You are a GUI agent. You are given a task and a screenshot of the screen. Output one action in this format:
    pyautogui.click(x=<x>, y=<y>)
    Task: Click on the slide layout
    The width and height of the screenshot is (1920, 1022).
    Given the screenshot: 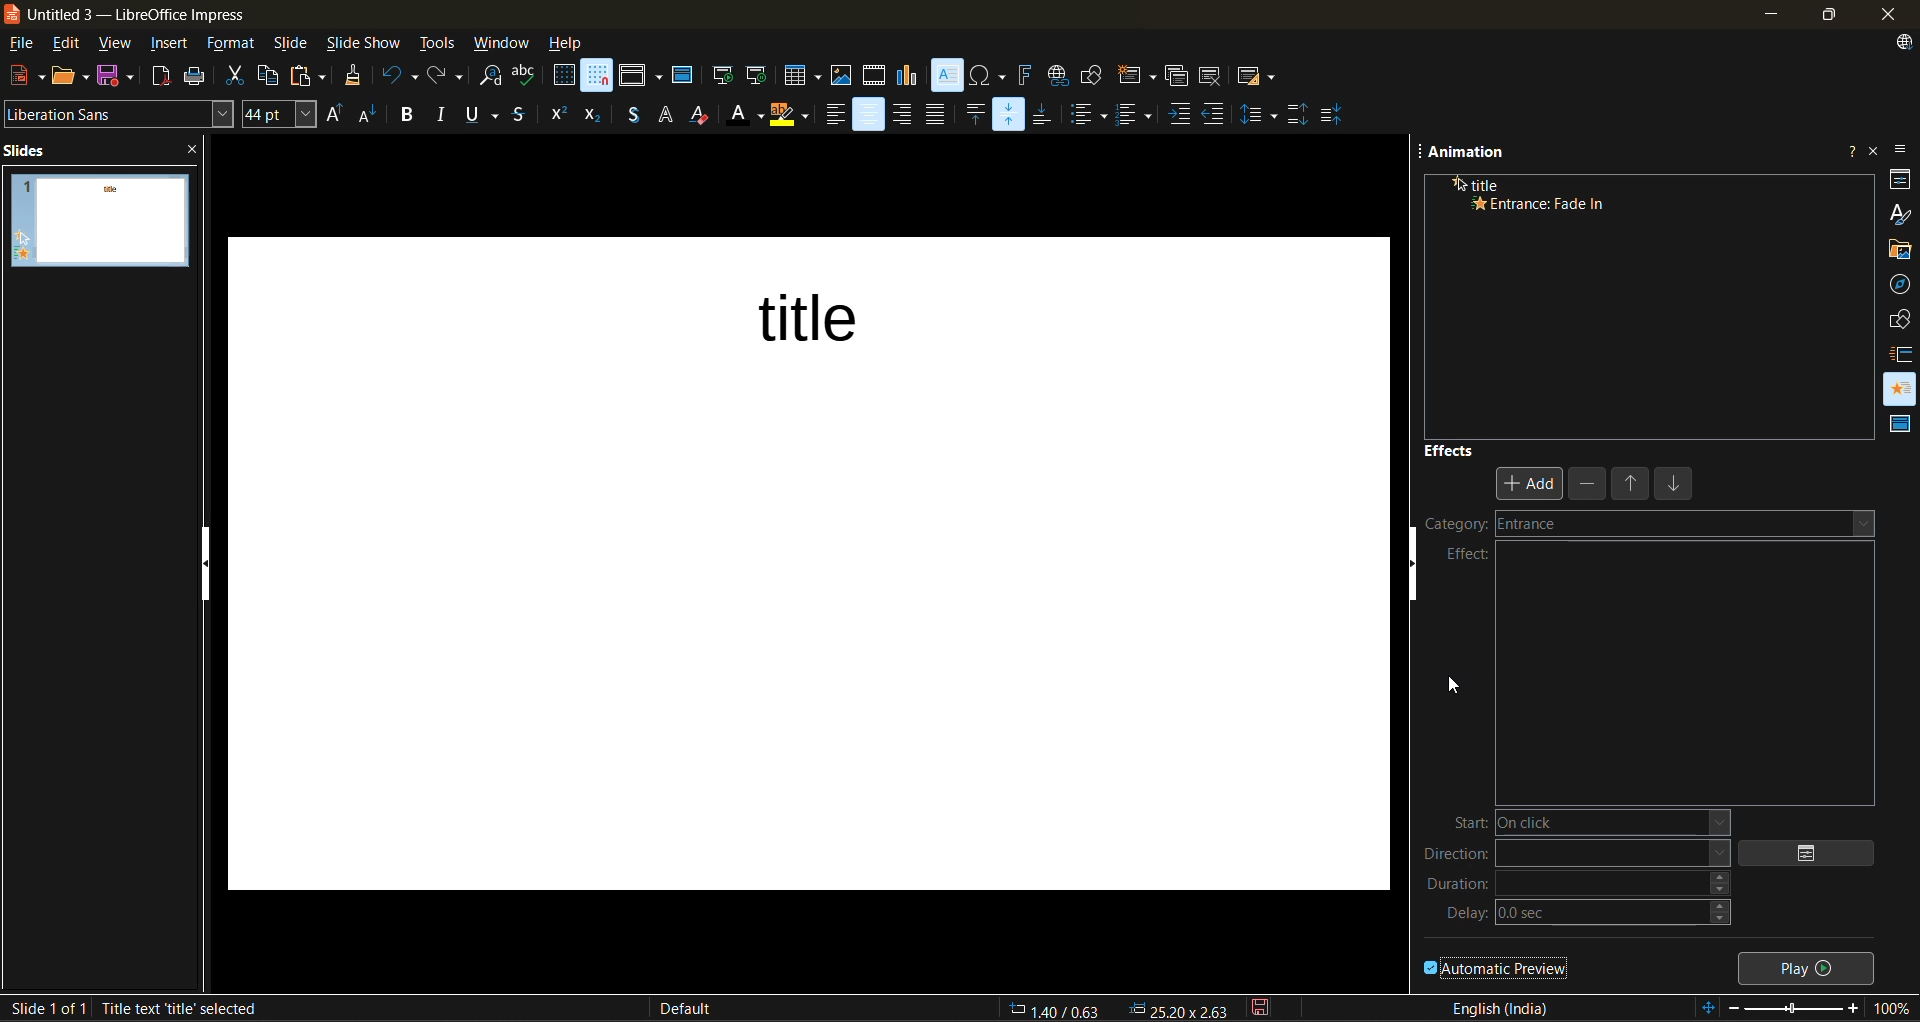 What is the action you would take?
    pyautogui.click(x=1257, y=80)
    